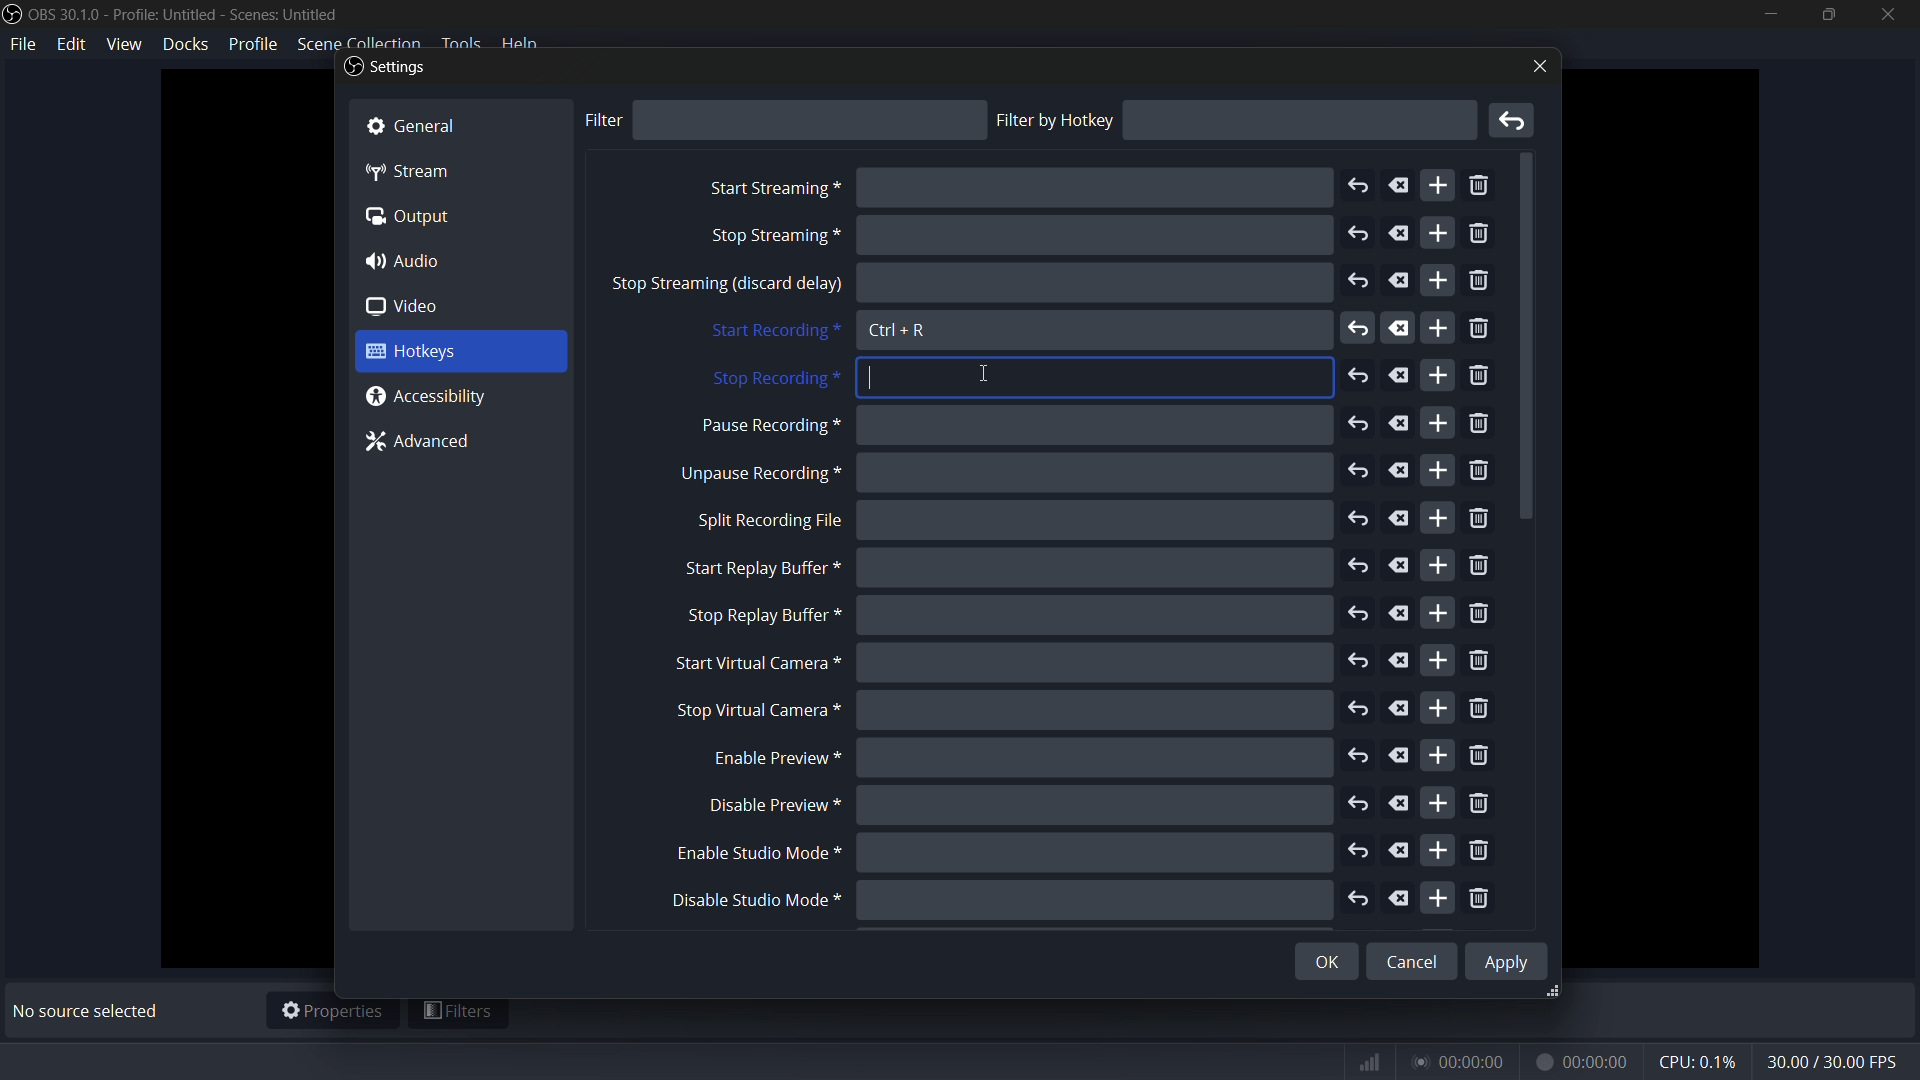 The height and width of the screenshot is (1080, 1920). What do you see at coordinates (773, 189) in the screenshot?
I see `start streaming` at bounding box center [773, 189].